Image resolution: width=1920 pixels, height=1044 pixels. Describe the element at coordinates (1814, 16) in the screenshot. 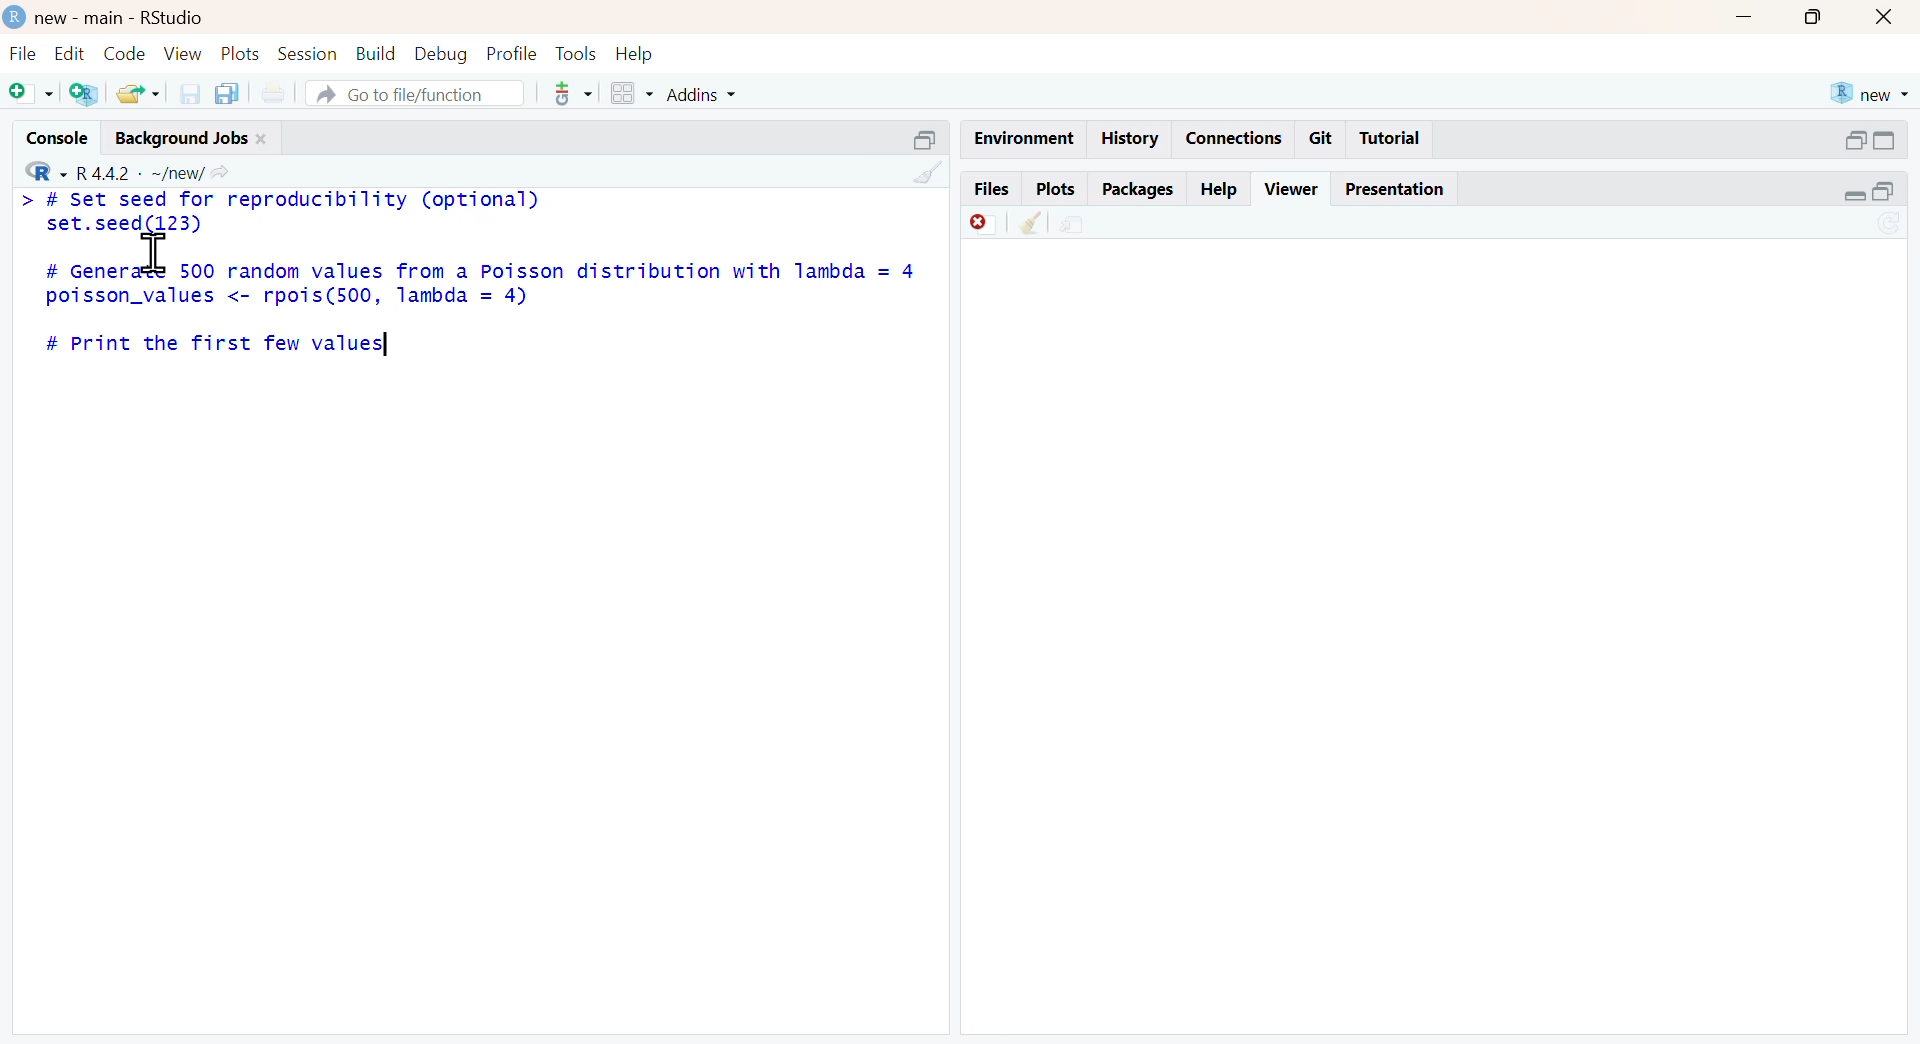

I see `maximise` at that location.